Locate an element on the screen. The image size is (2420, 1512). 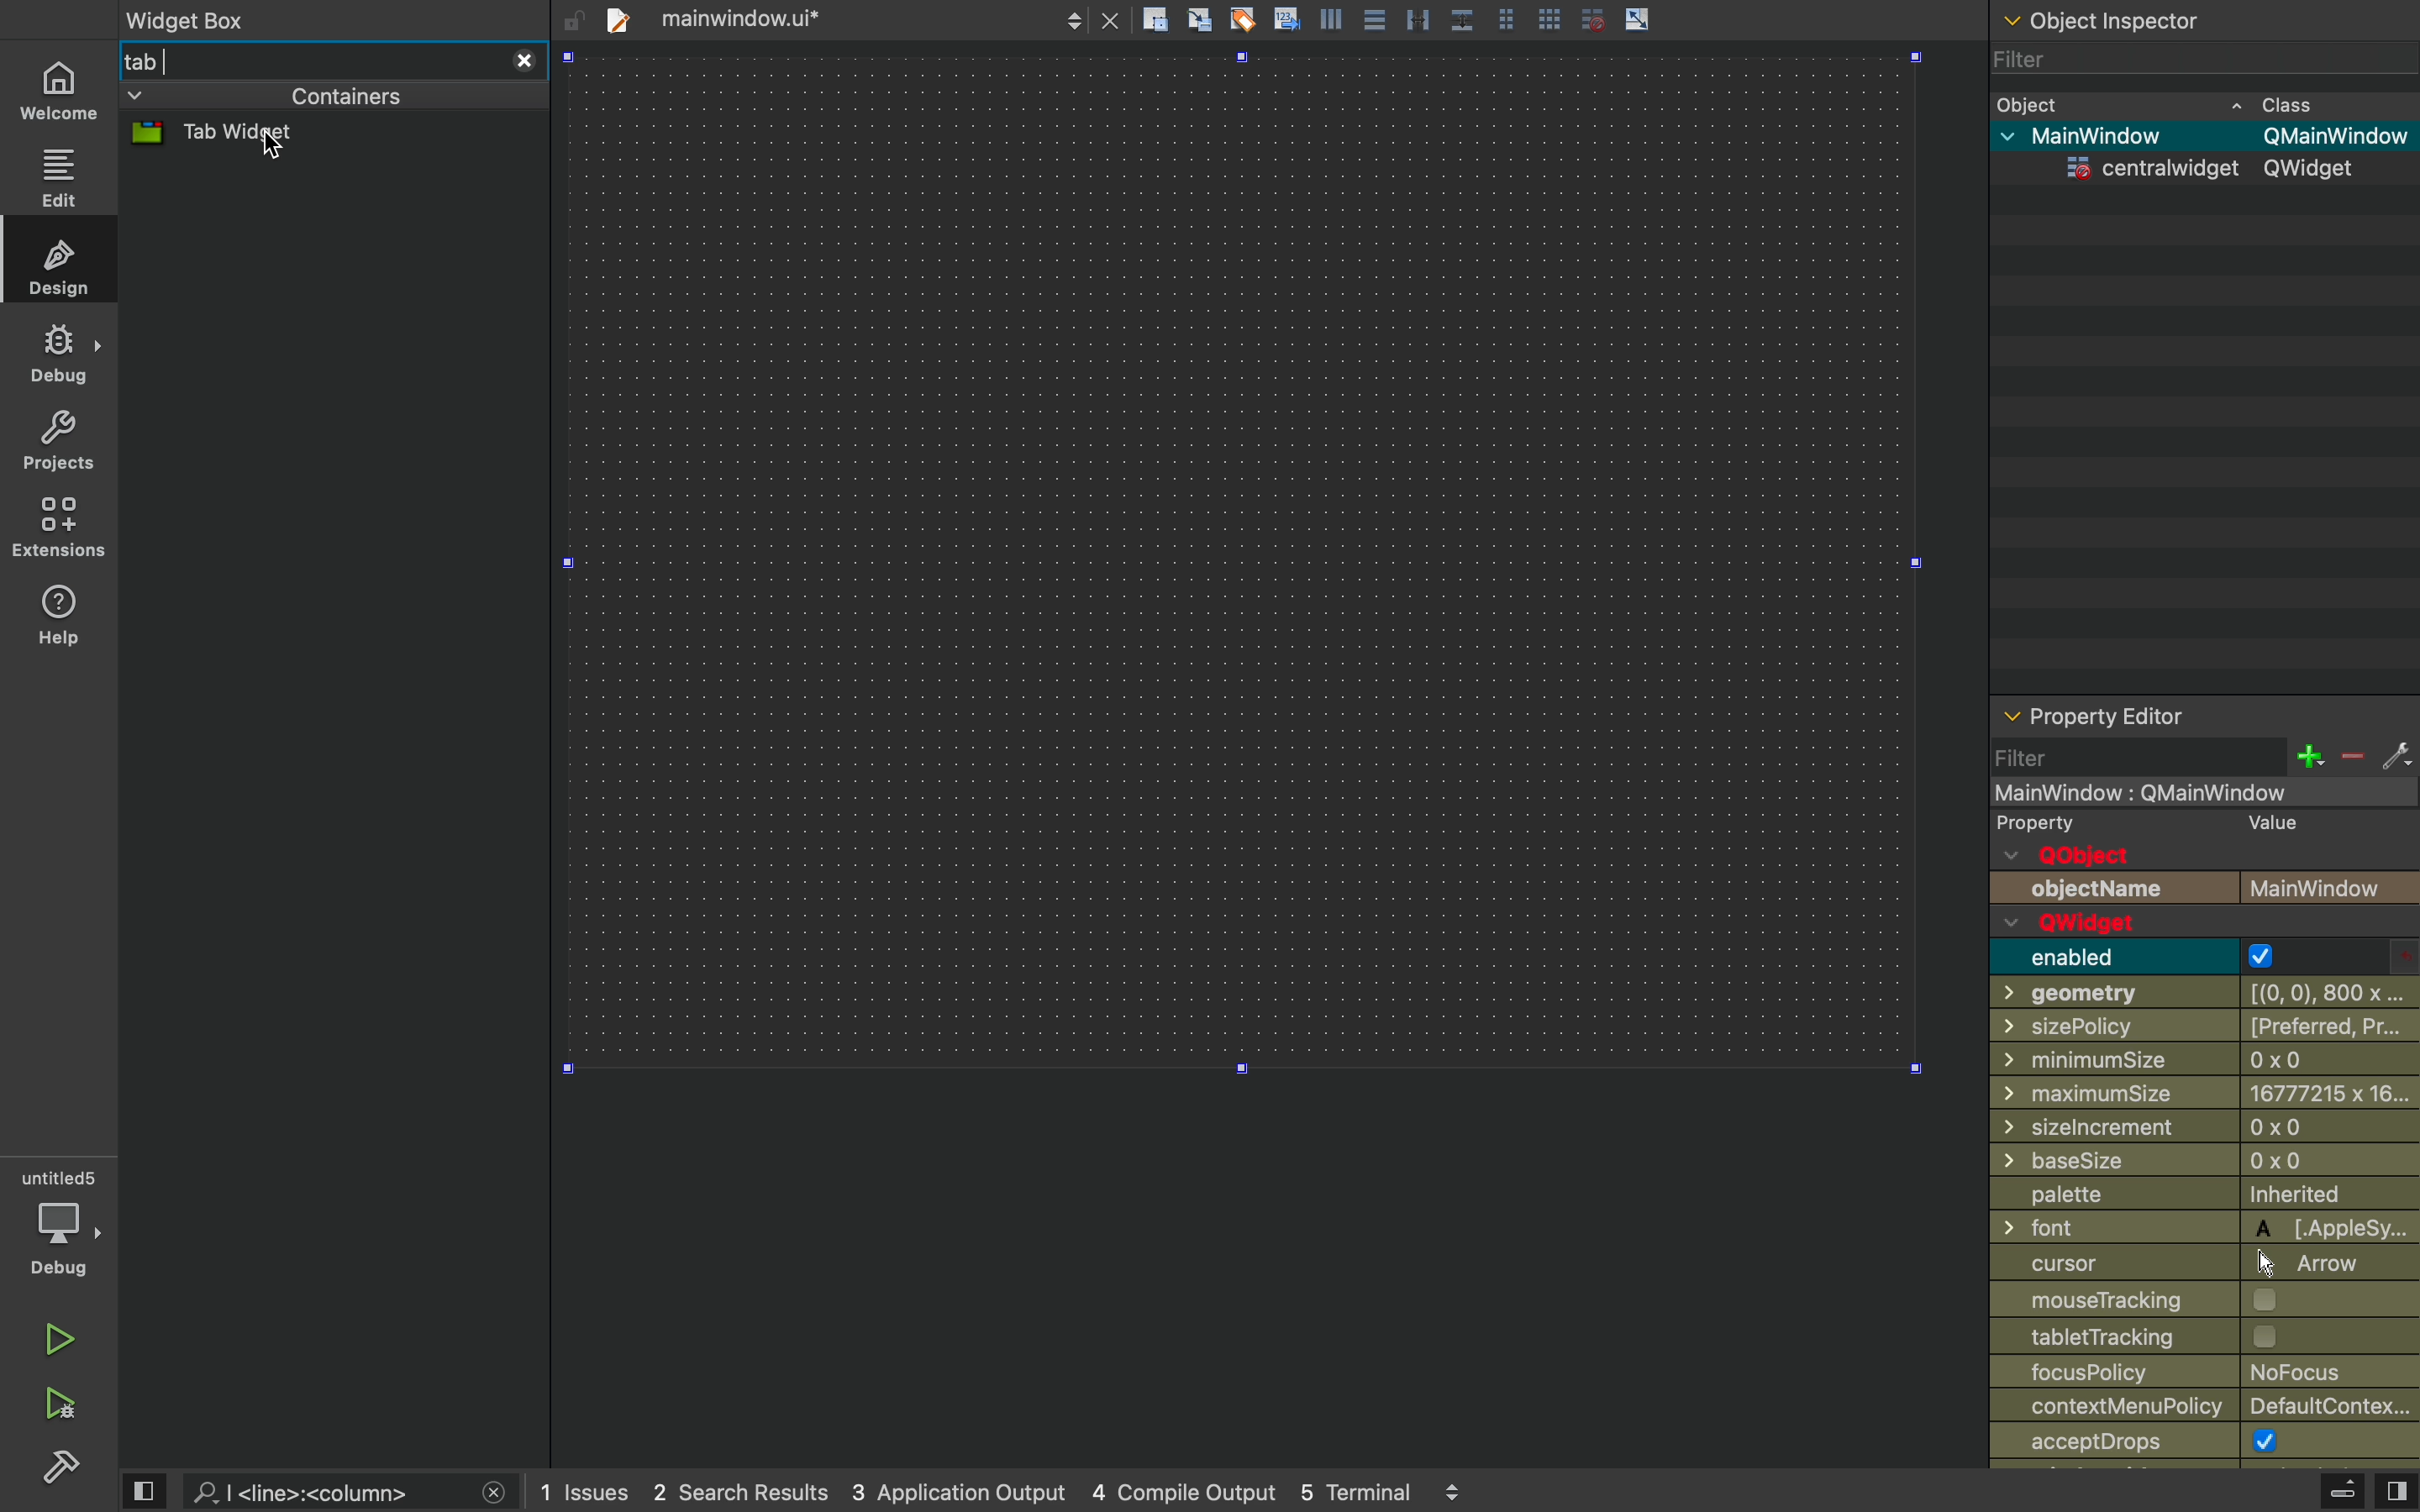
minimumsize is located at coordinates (2200, 1062).